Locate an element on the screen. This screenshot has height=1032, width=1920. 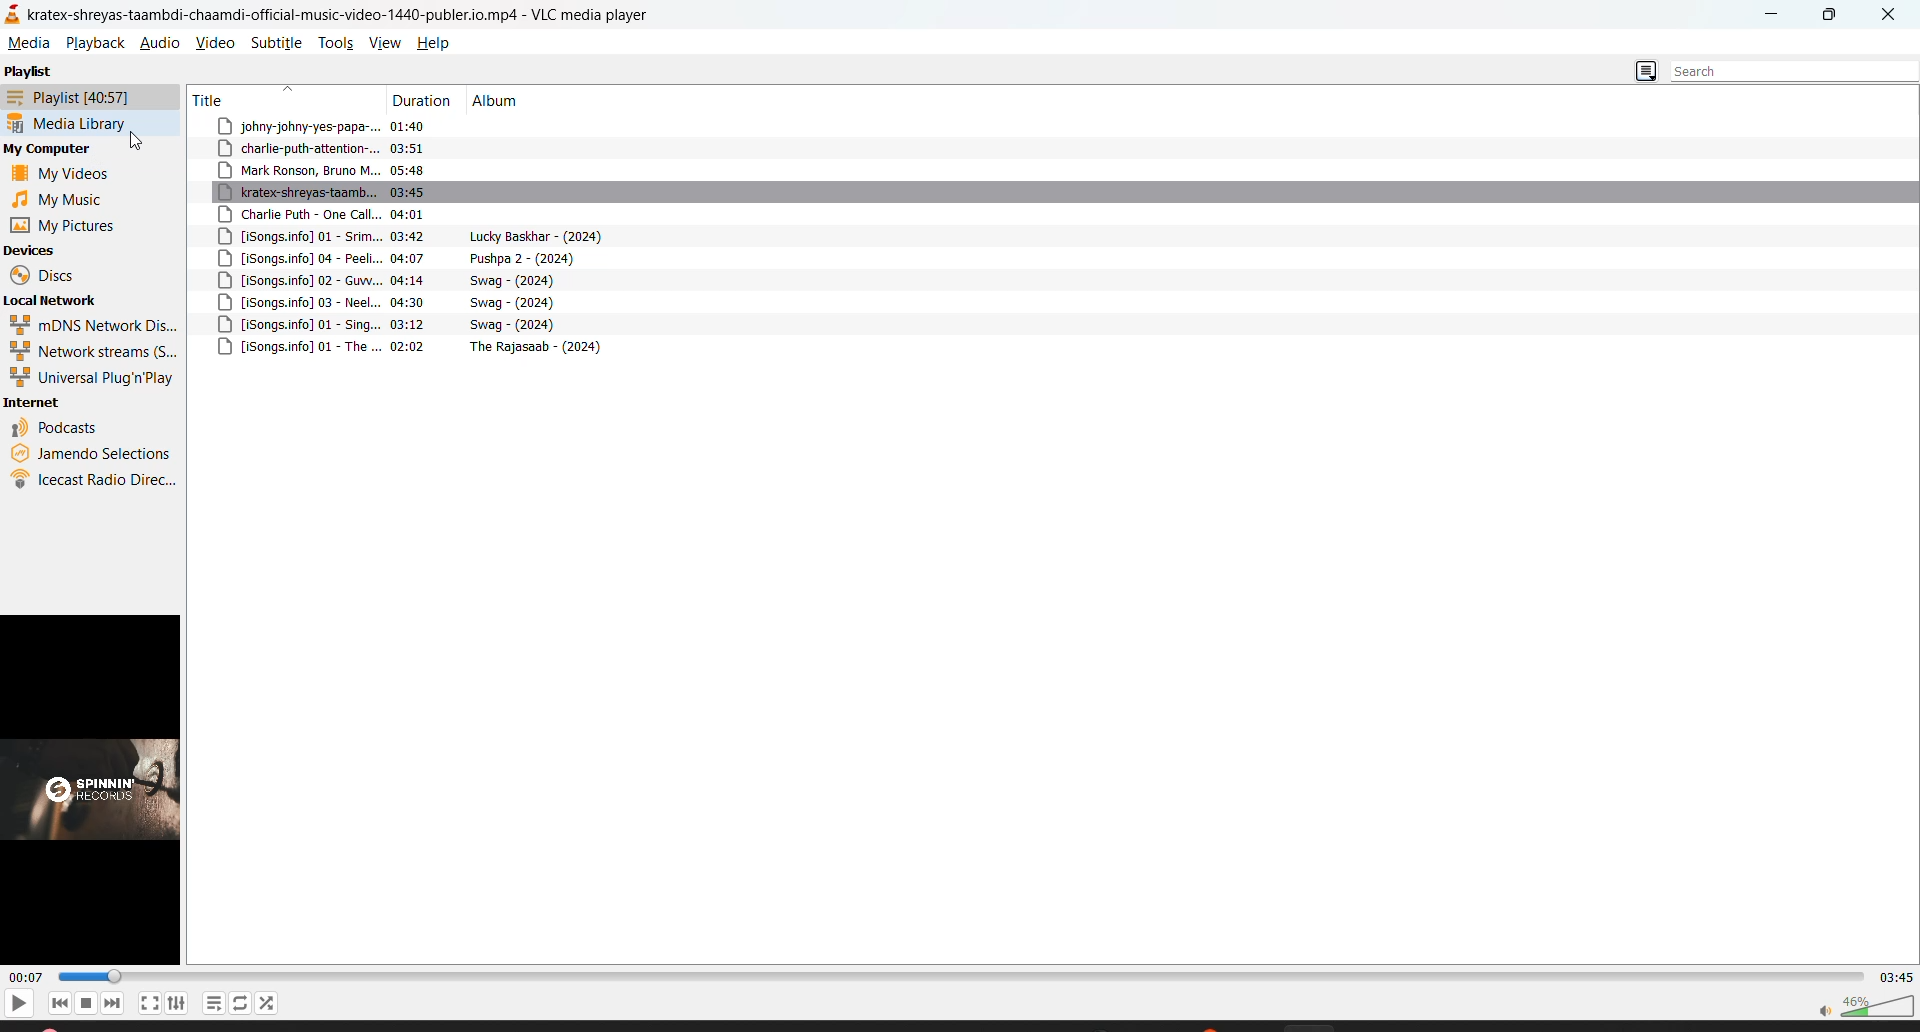
loop is located at coordinates (239, 1000).